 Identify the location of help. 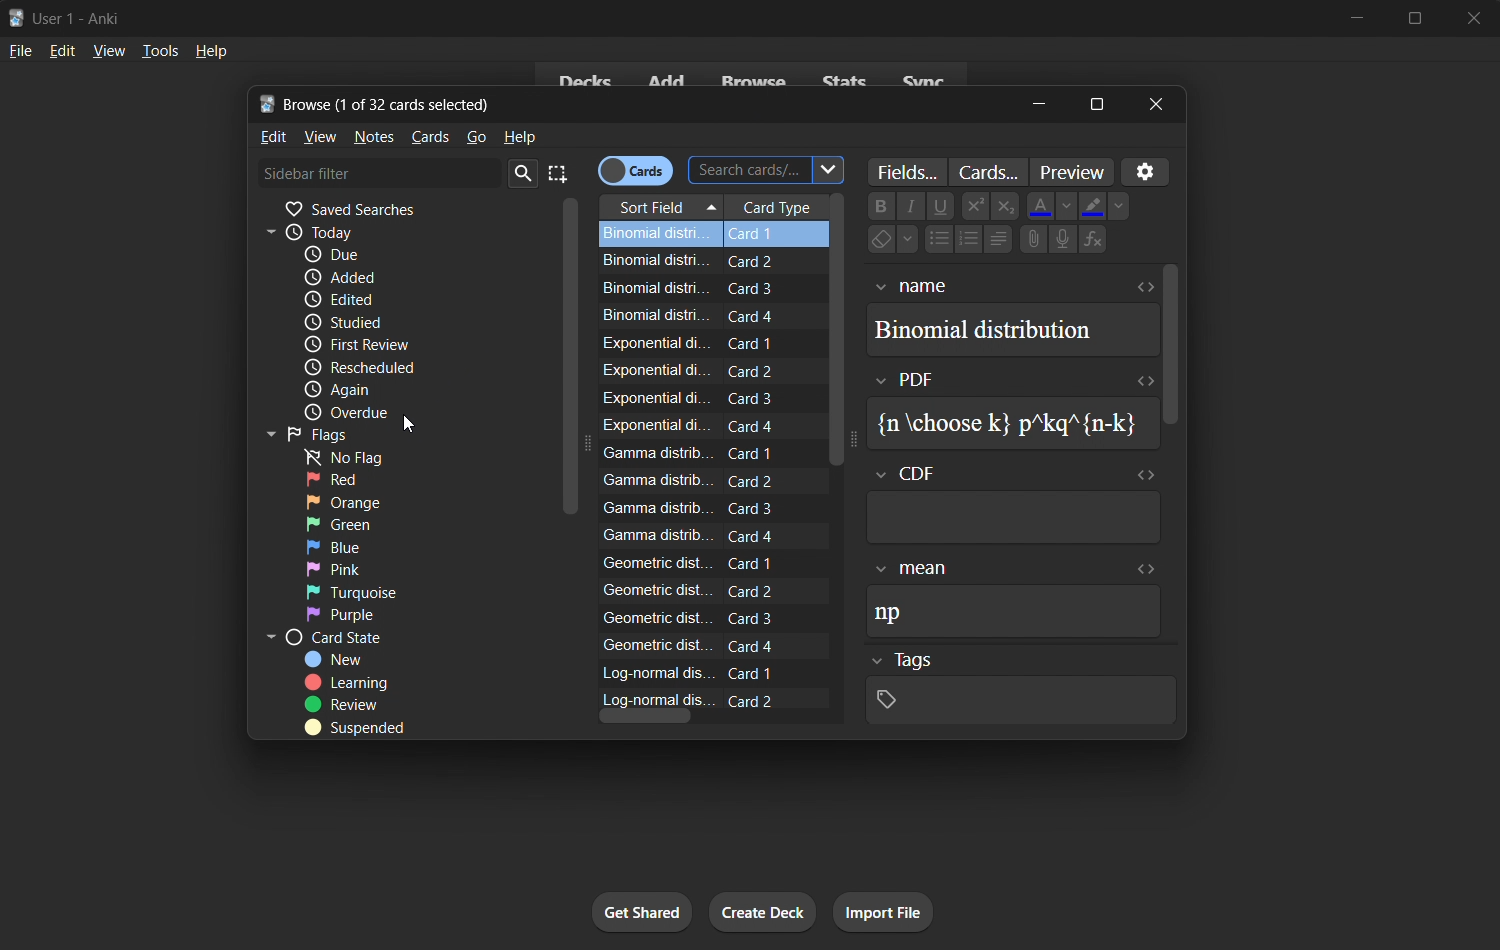
(523, 138).